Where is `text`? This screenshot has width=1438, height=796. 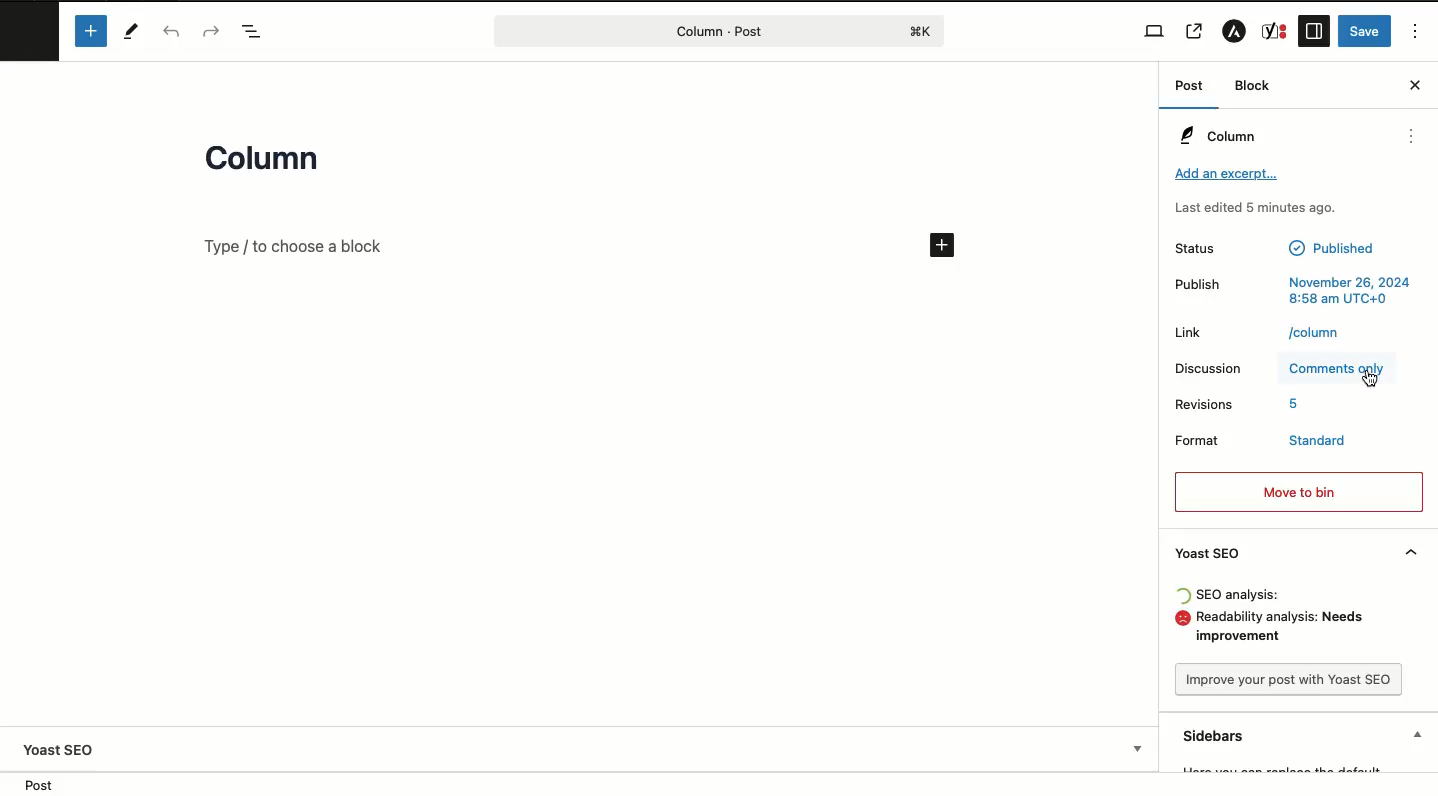 text is located at coordinates (1314, 334).